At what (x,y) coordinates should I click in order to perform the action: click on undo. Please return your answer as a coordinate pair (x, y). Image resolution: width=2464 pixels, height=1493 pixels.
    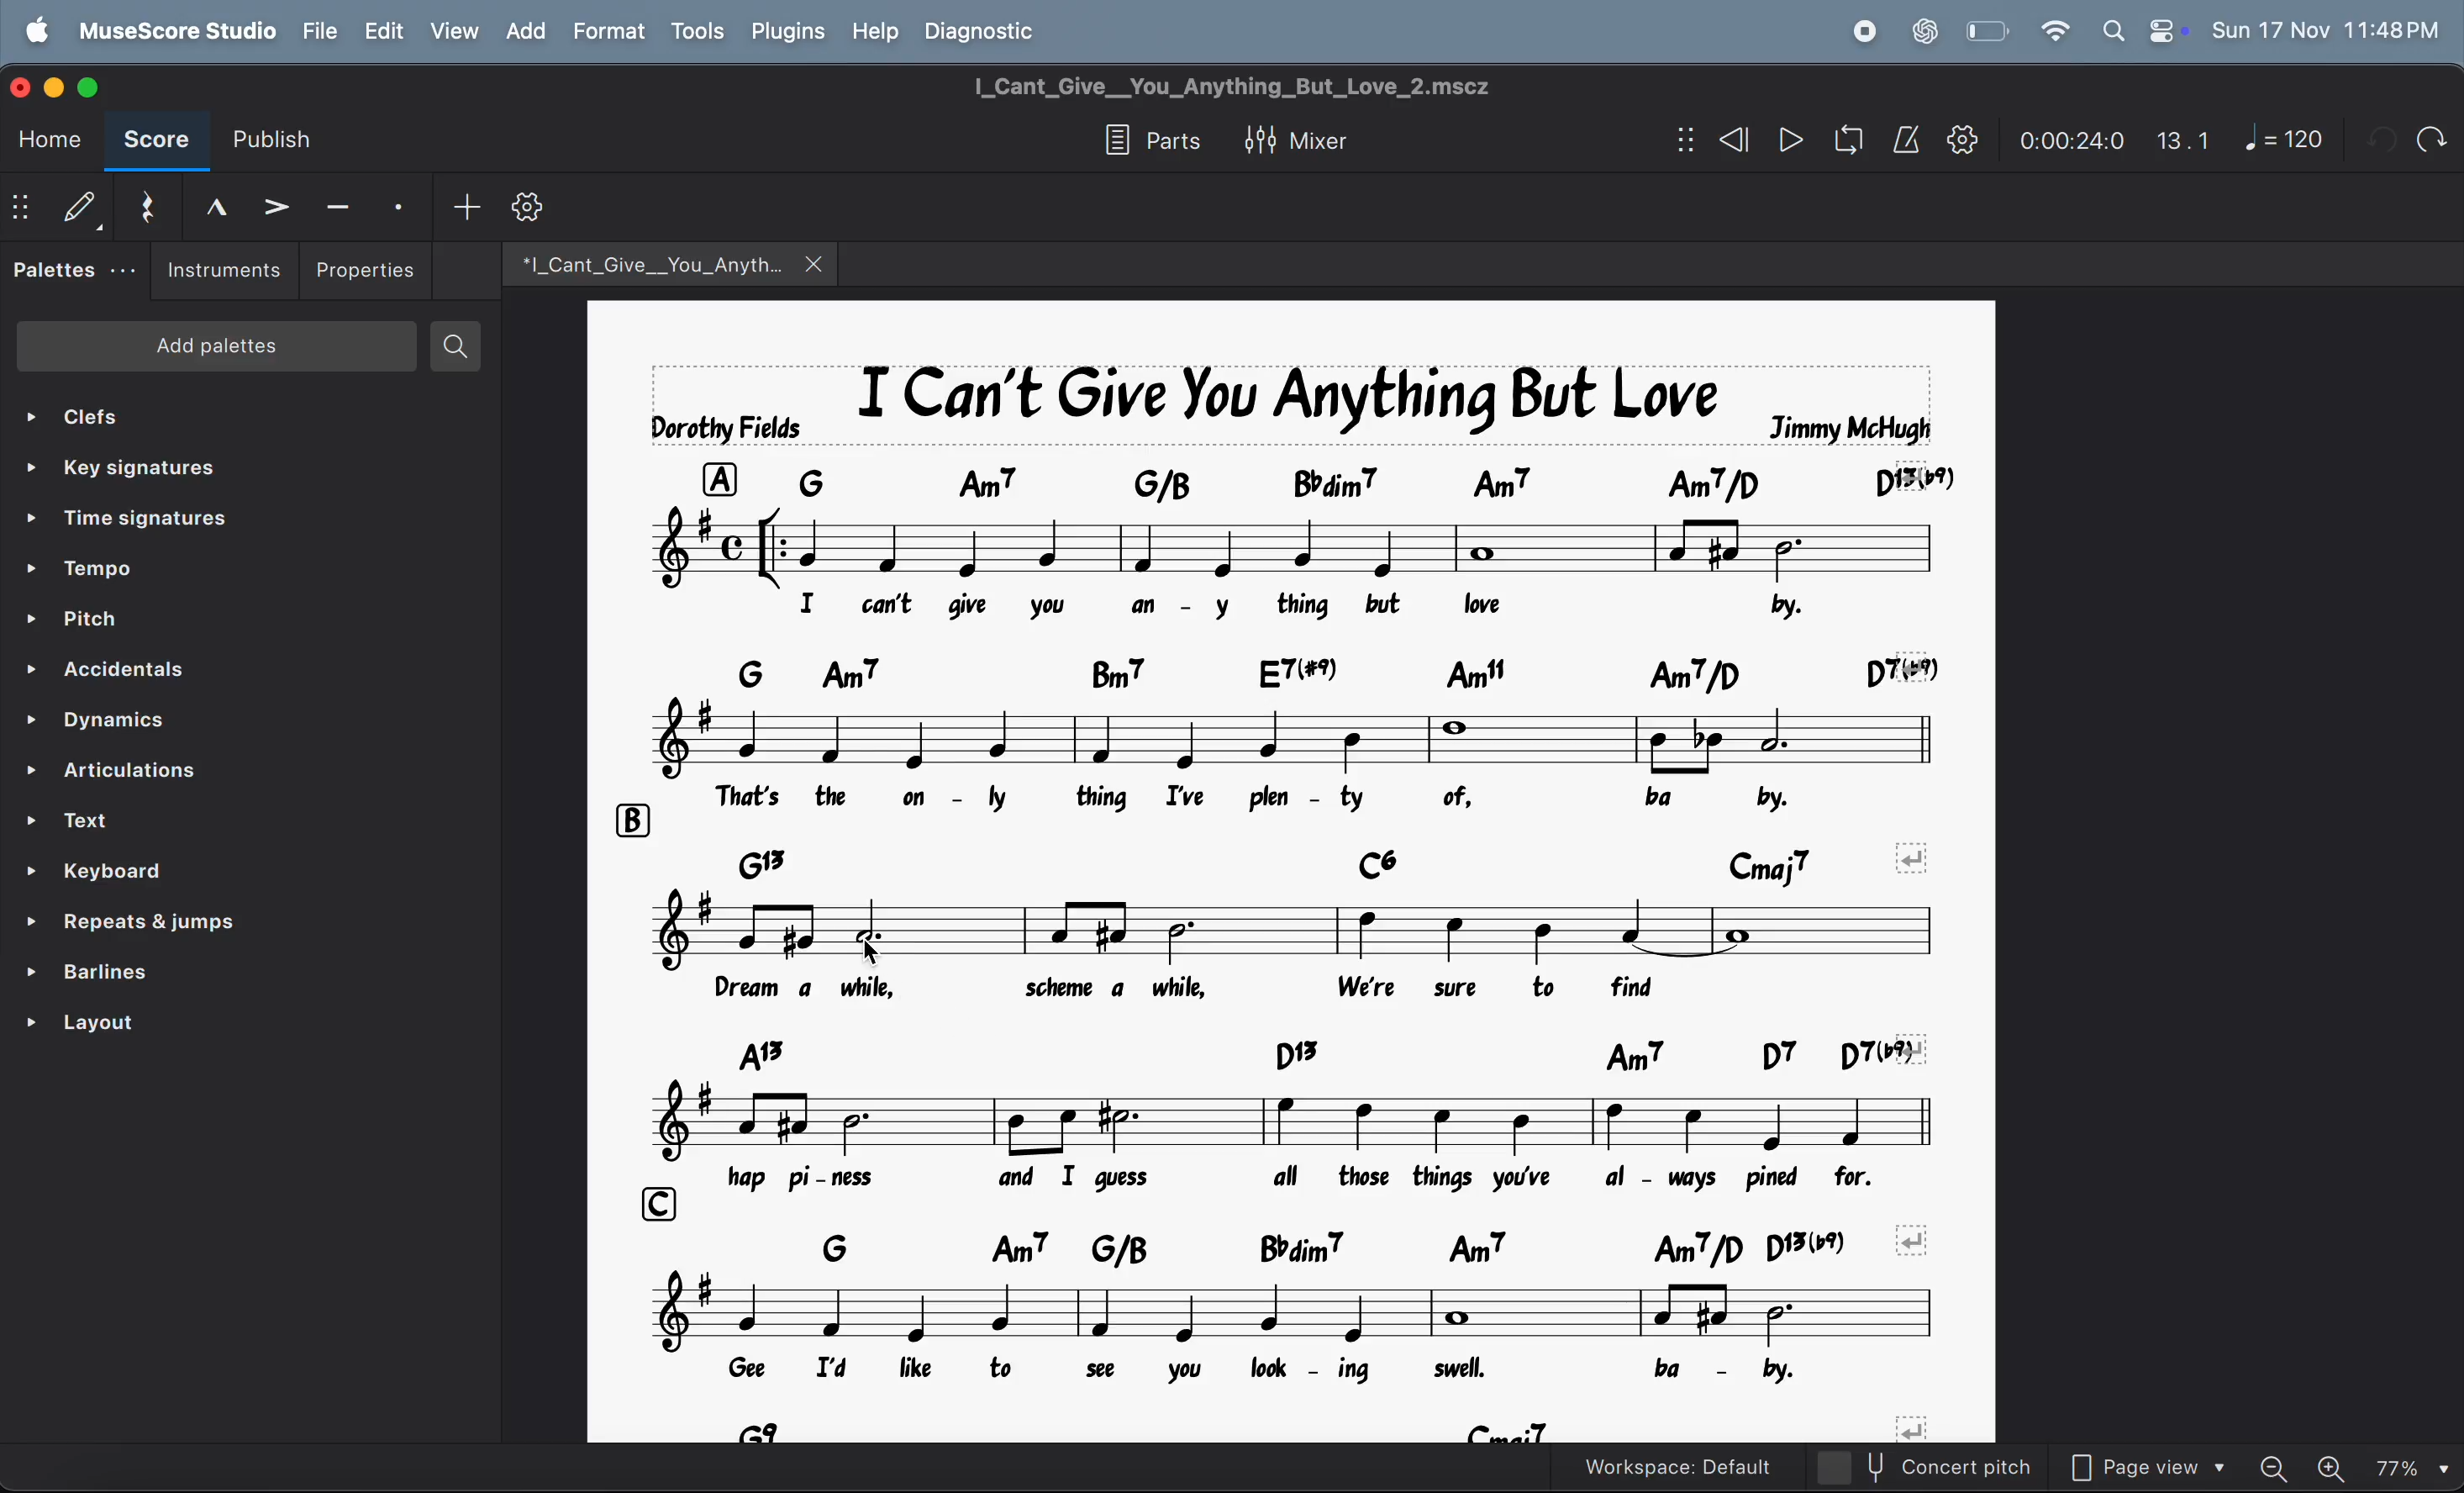
    Looking at the image, I should click on (2375, 140).